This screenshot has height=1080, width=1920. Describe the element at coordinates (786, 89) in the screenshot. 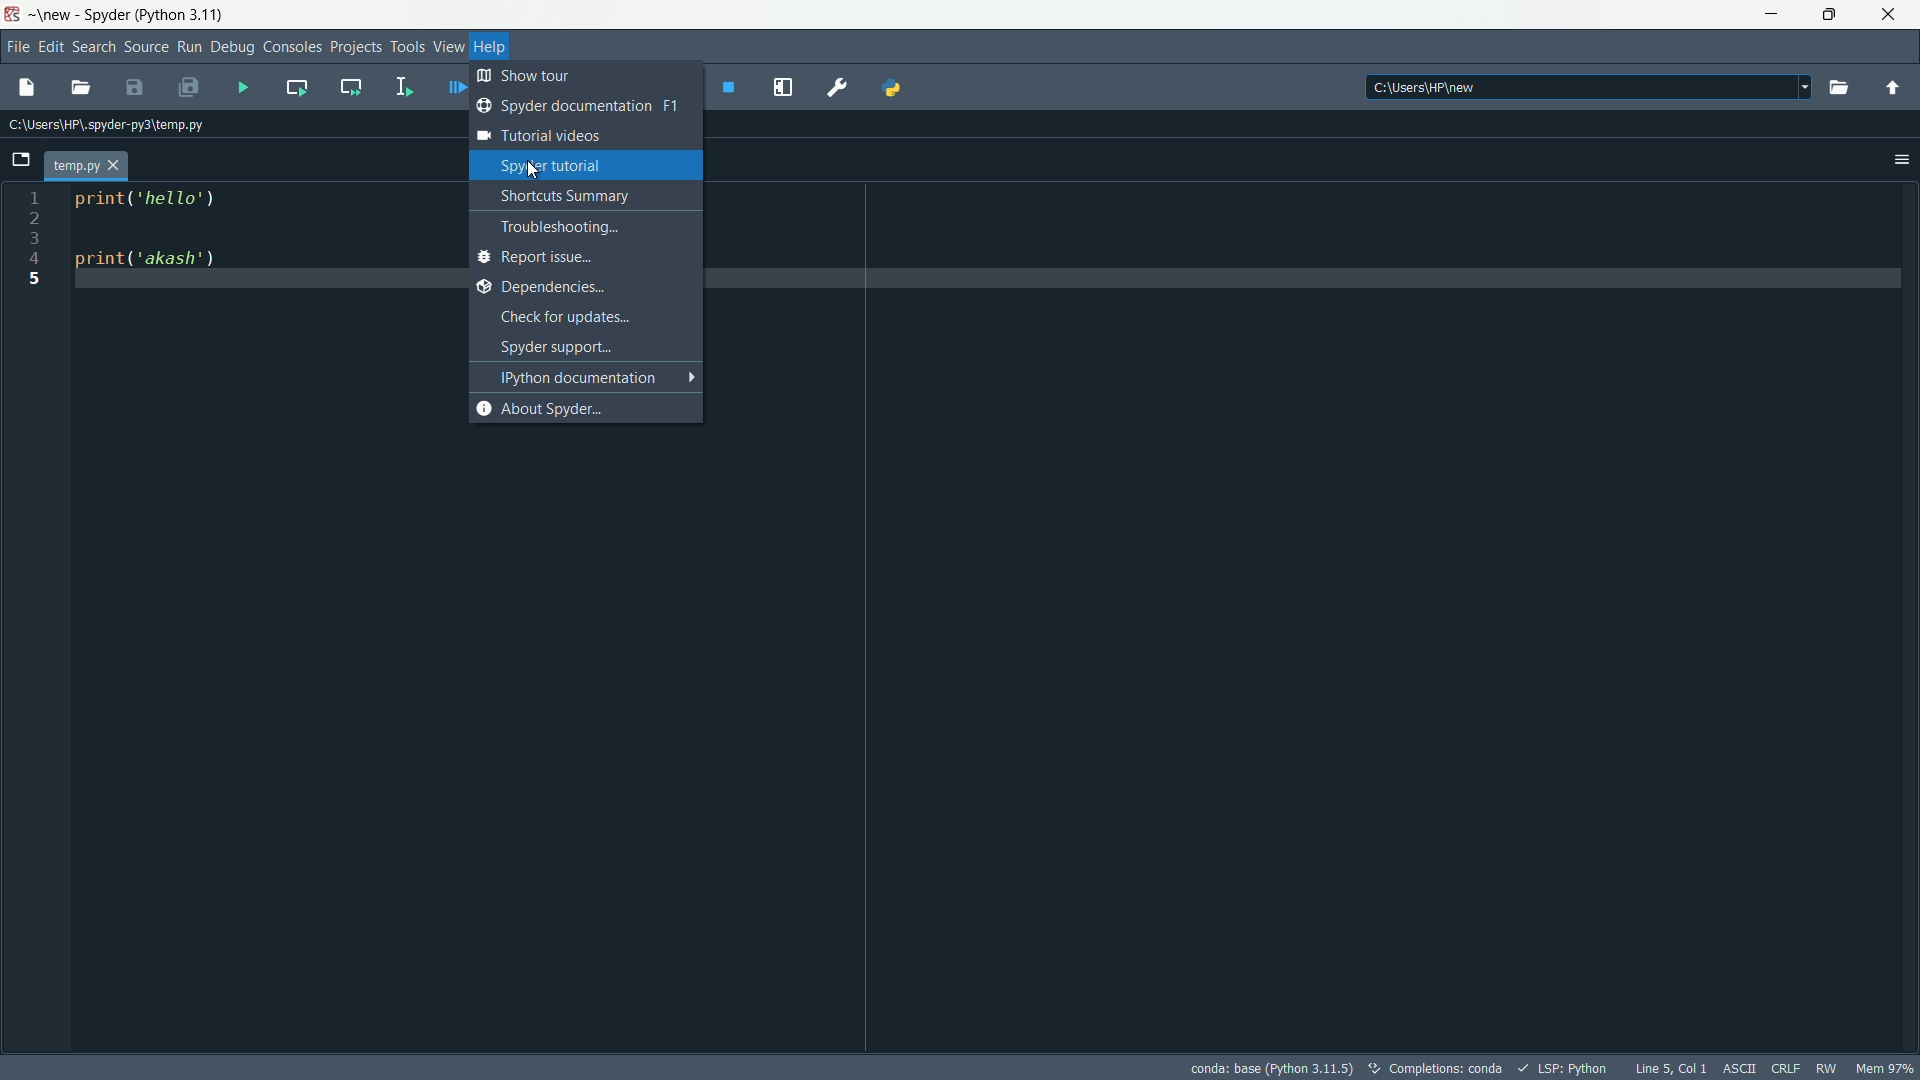

I see `maximize current pane` at that location.